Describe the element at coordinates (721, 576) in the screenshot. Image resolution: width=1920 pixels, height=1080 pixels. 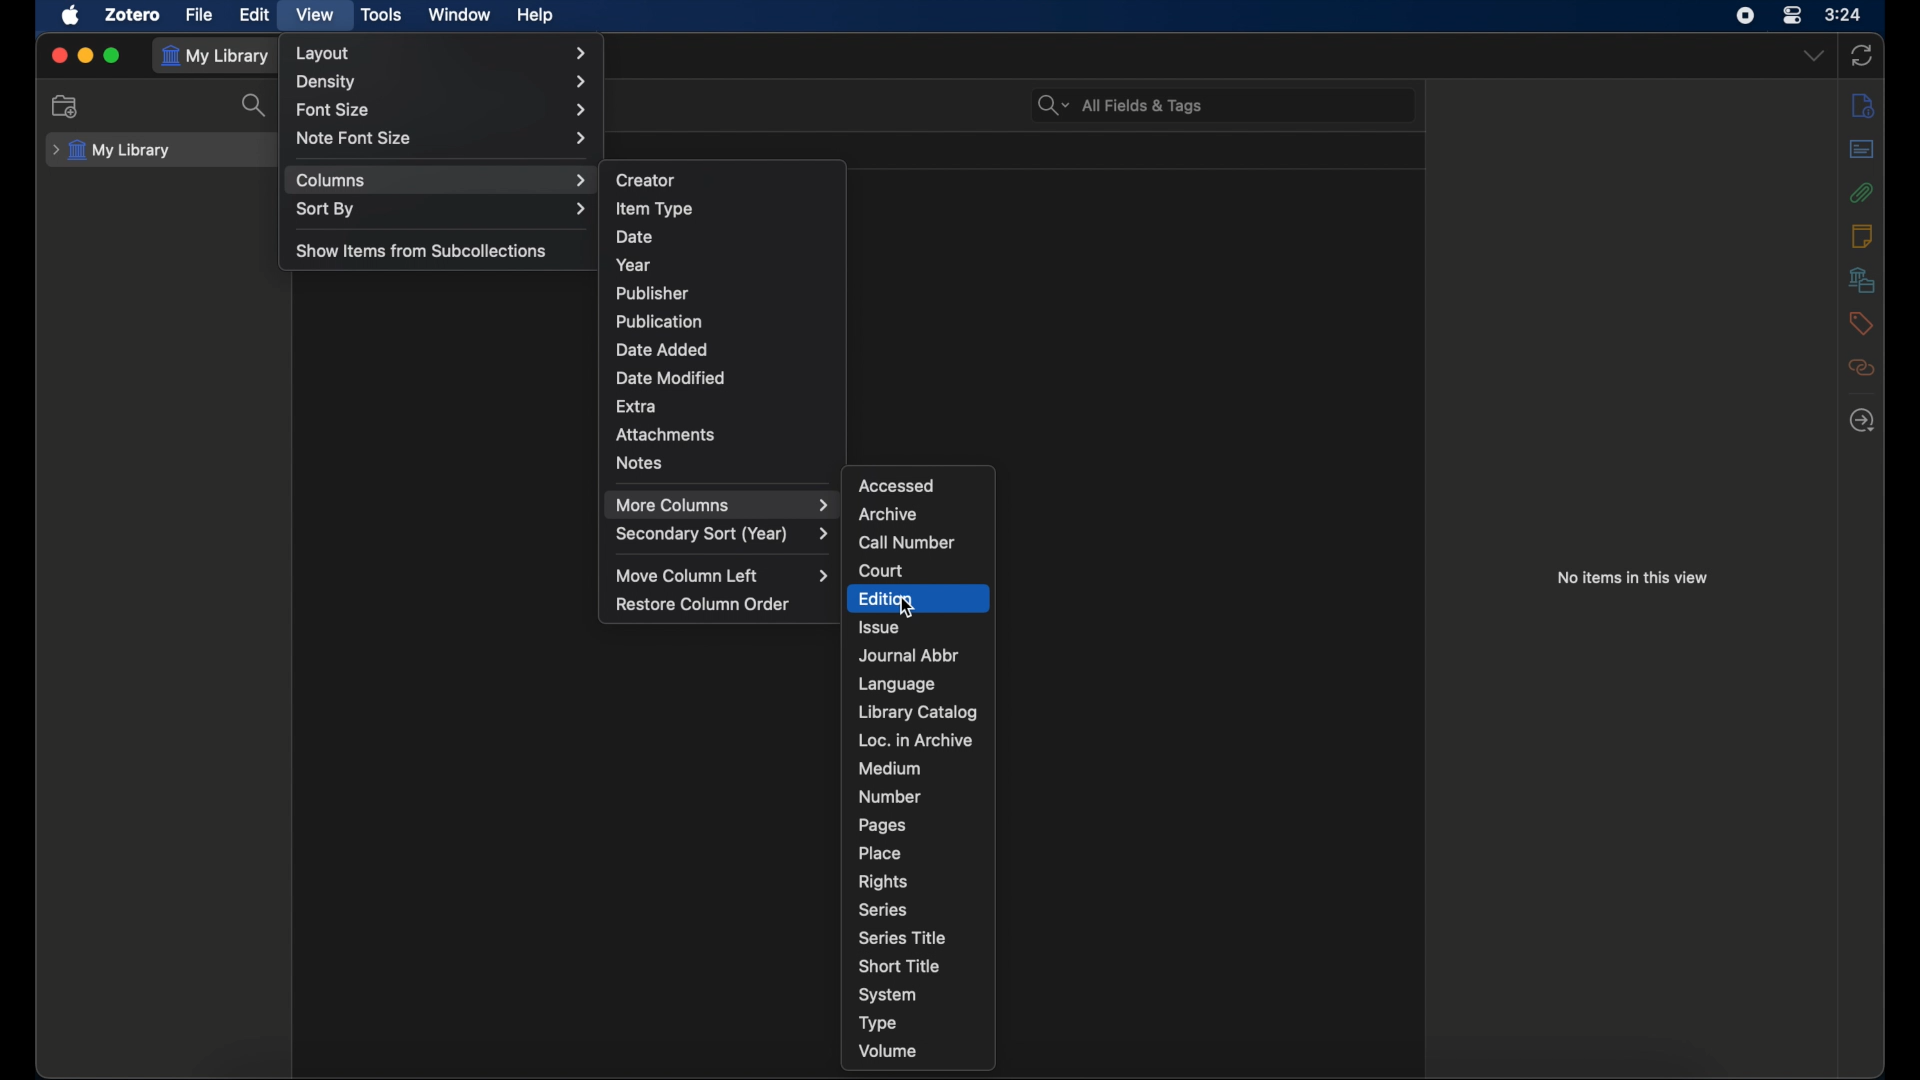
I see `move column left` at that location.